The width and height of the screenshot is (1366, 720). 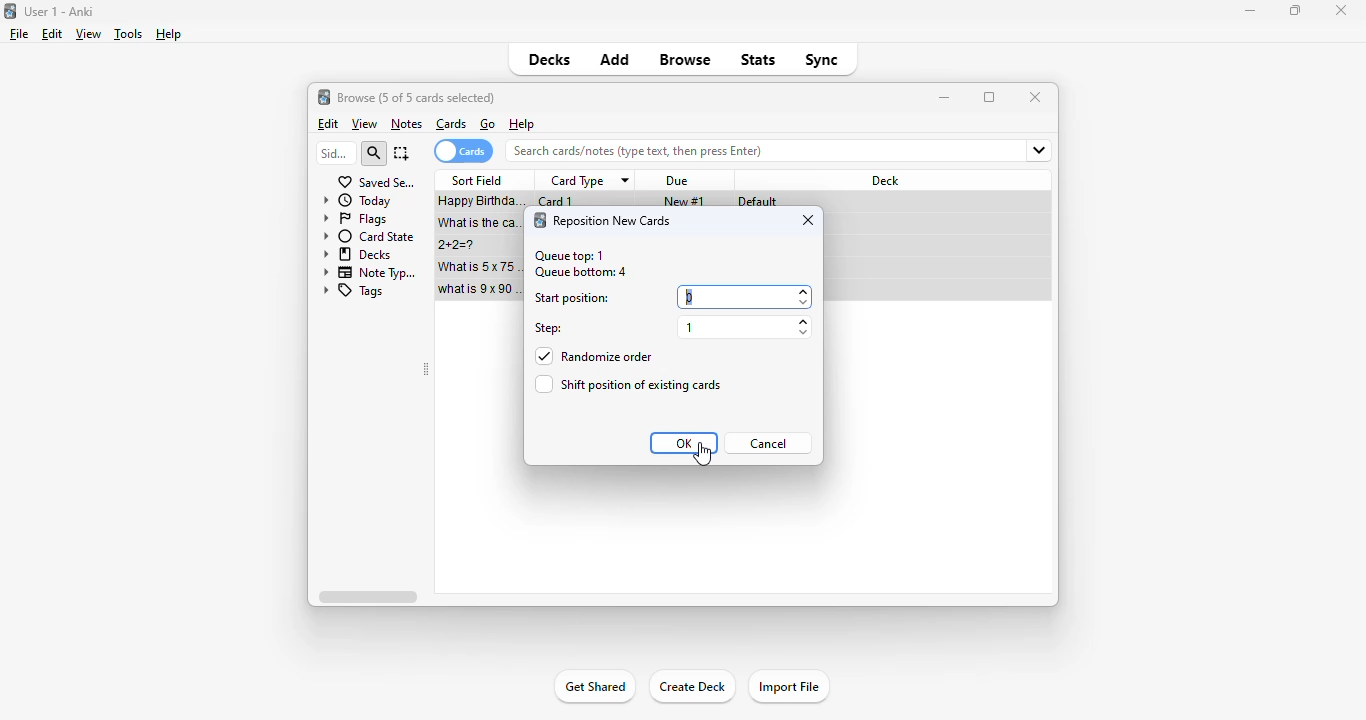 What do you see at coordinates (946, 97) in the screenshot?
I see `minimize` at bounding box center [946, 97].